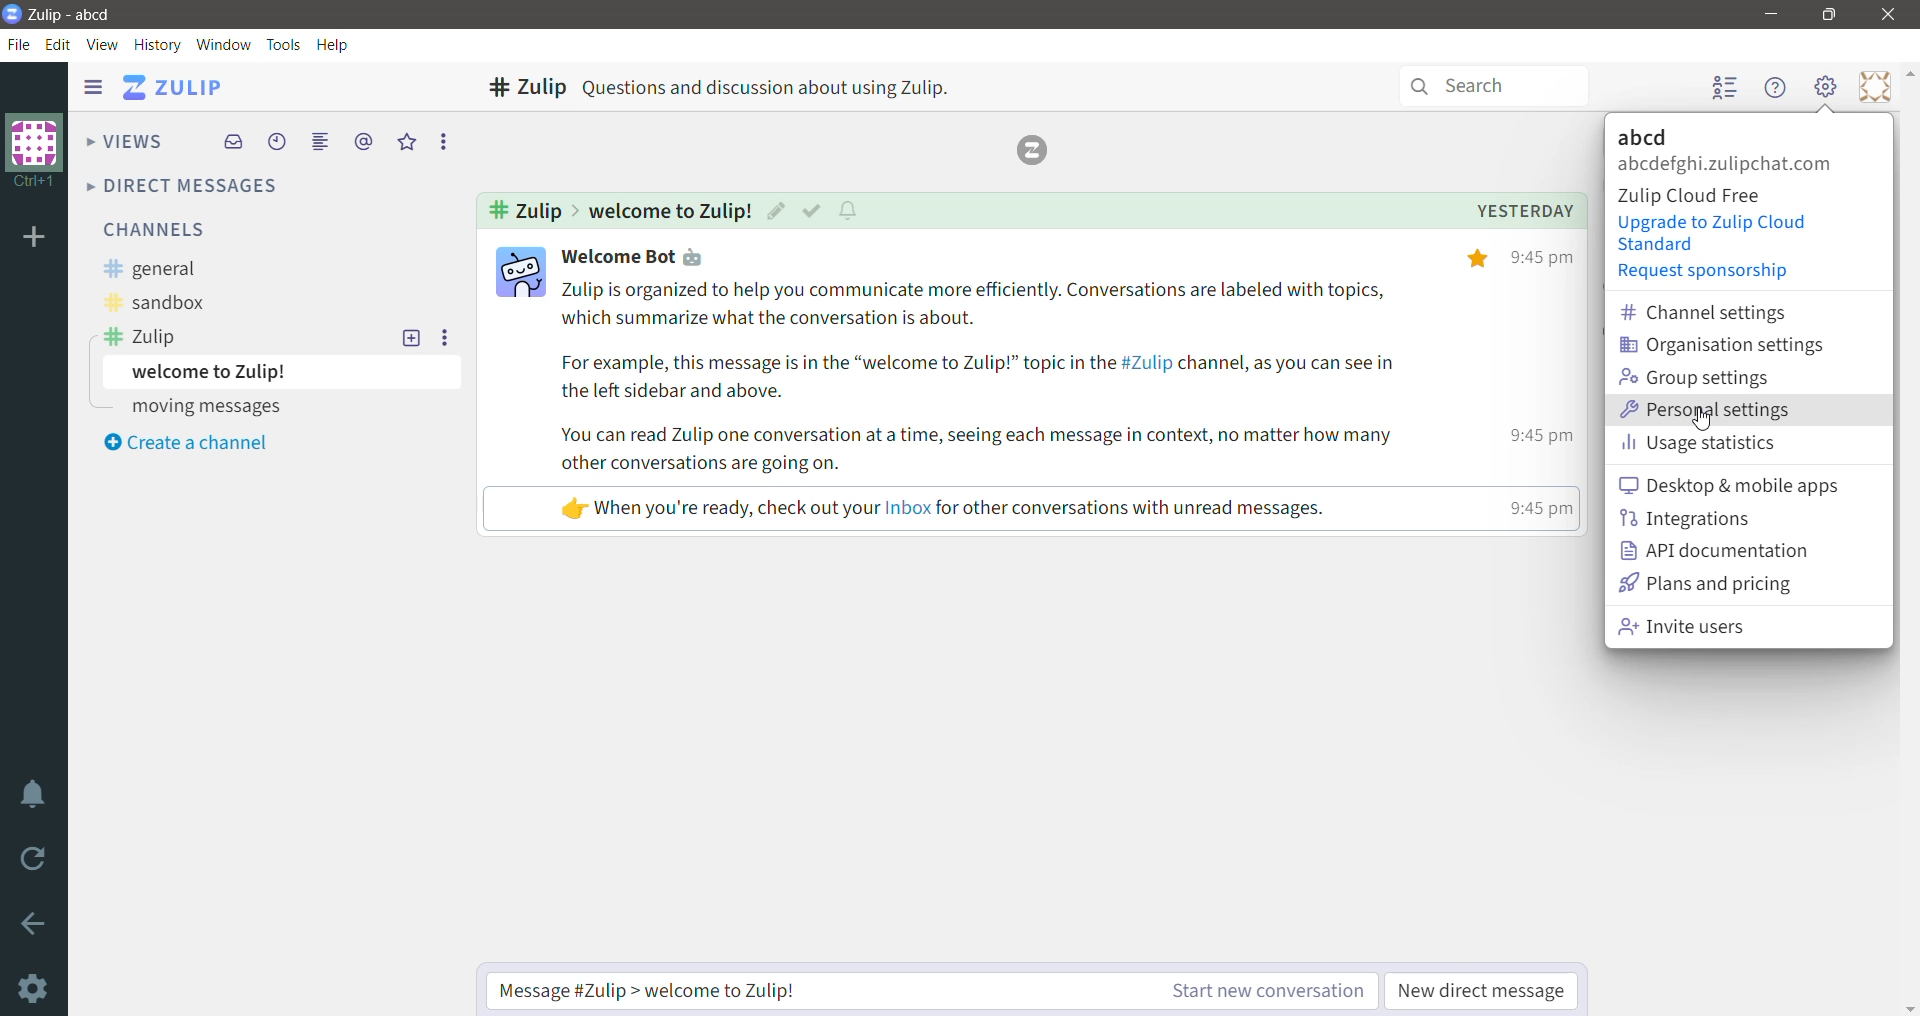 This screenshot has width=1920, height=1016. What do you see at coordinates (811, 210) in the screenshot?
I see `Mark as resolved` at bounding box center [811, 210].